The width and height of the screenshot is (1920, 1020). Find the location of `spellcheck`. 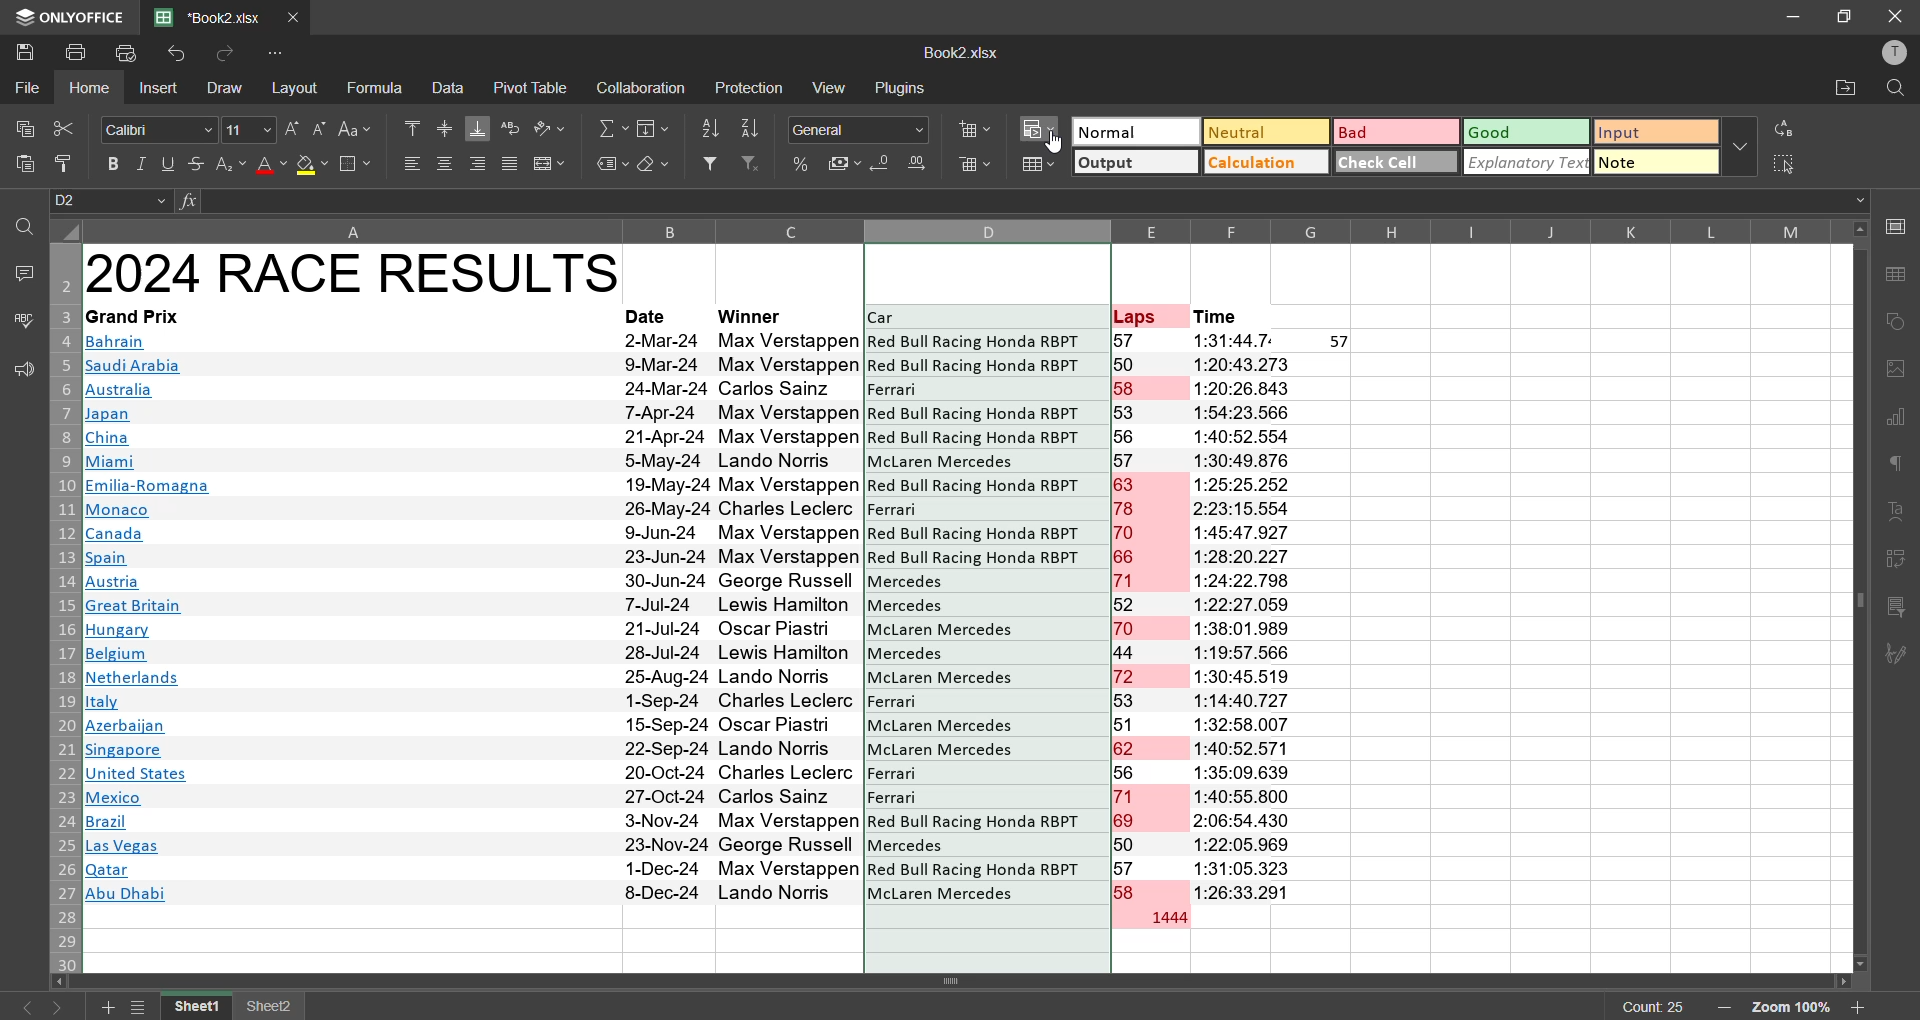

spellcheck is located at coordinates (22, 323).